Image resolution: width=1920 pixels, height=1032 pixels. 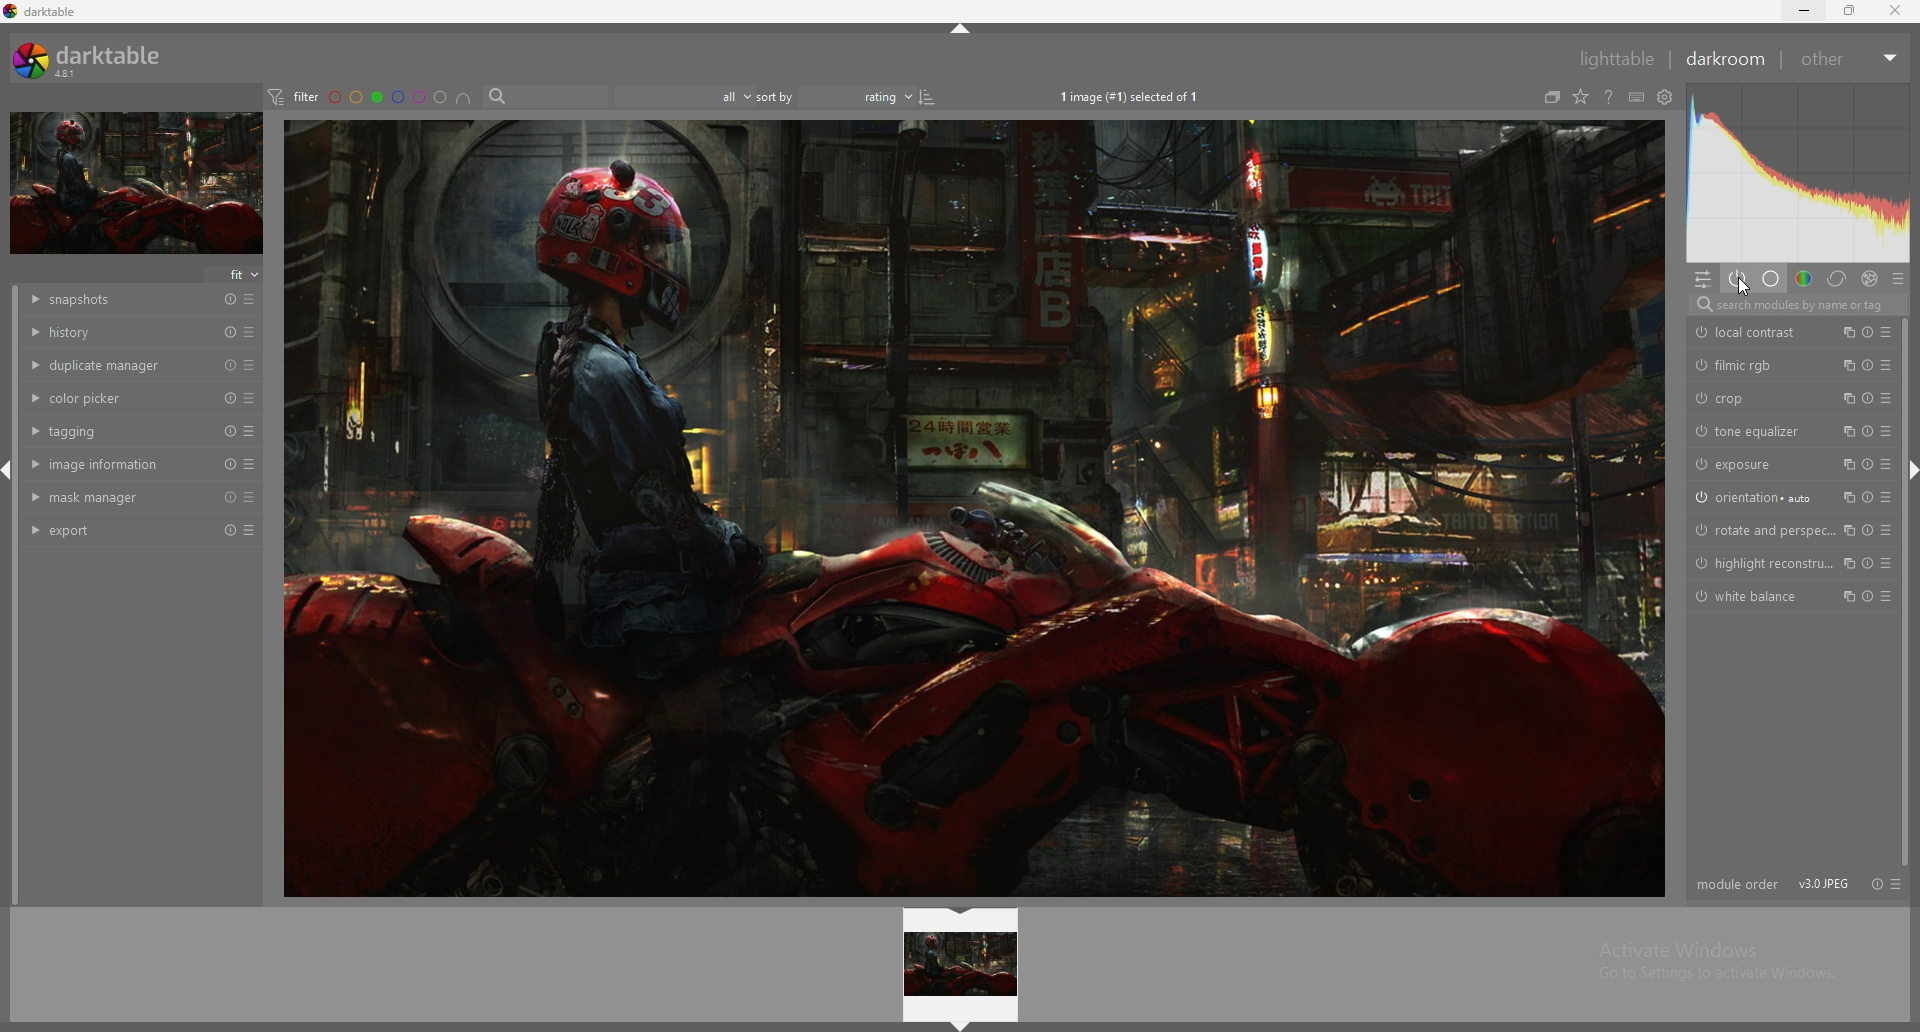 I want to click on presets, so click(x=1888, y=563).